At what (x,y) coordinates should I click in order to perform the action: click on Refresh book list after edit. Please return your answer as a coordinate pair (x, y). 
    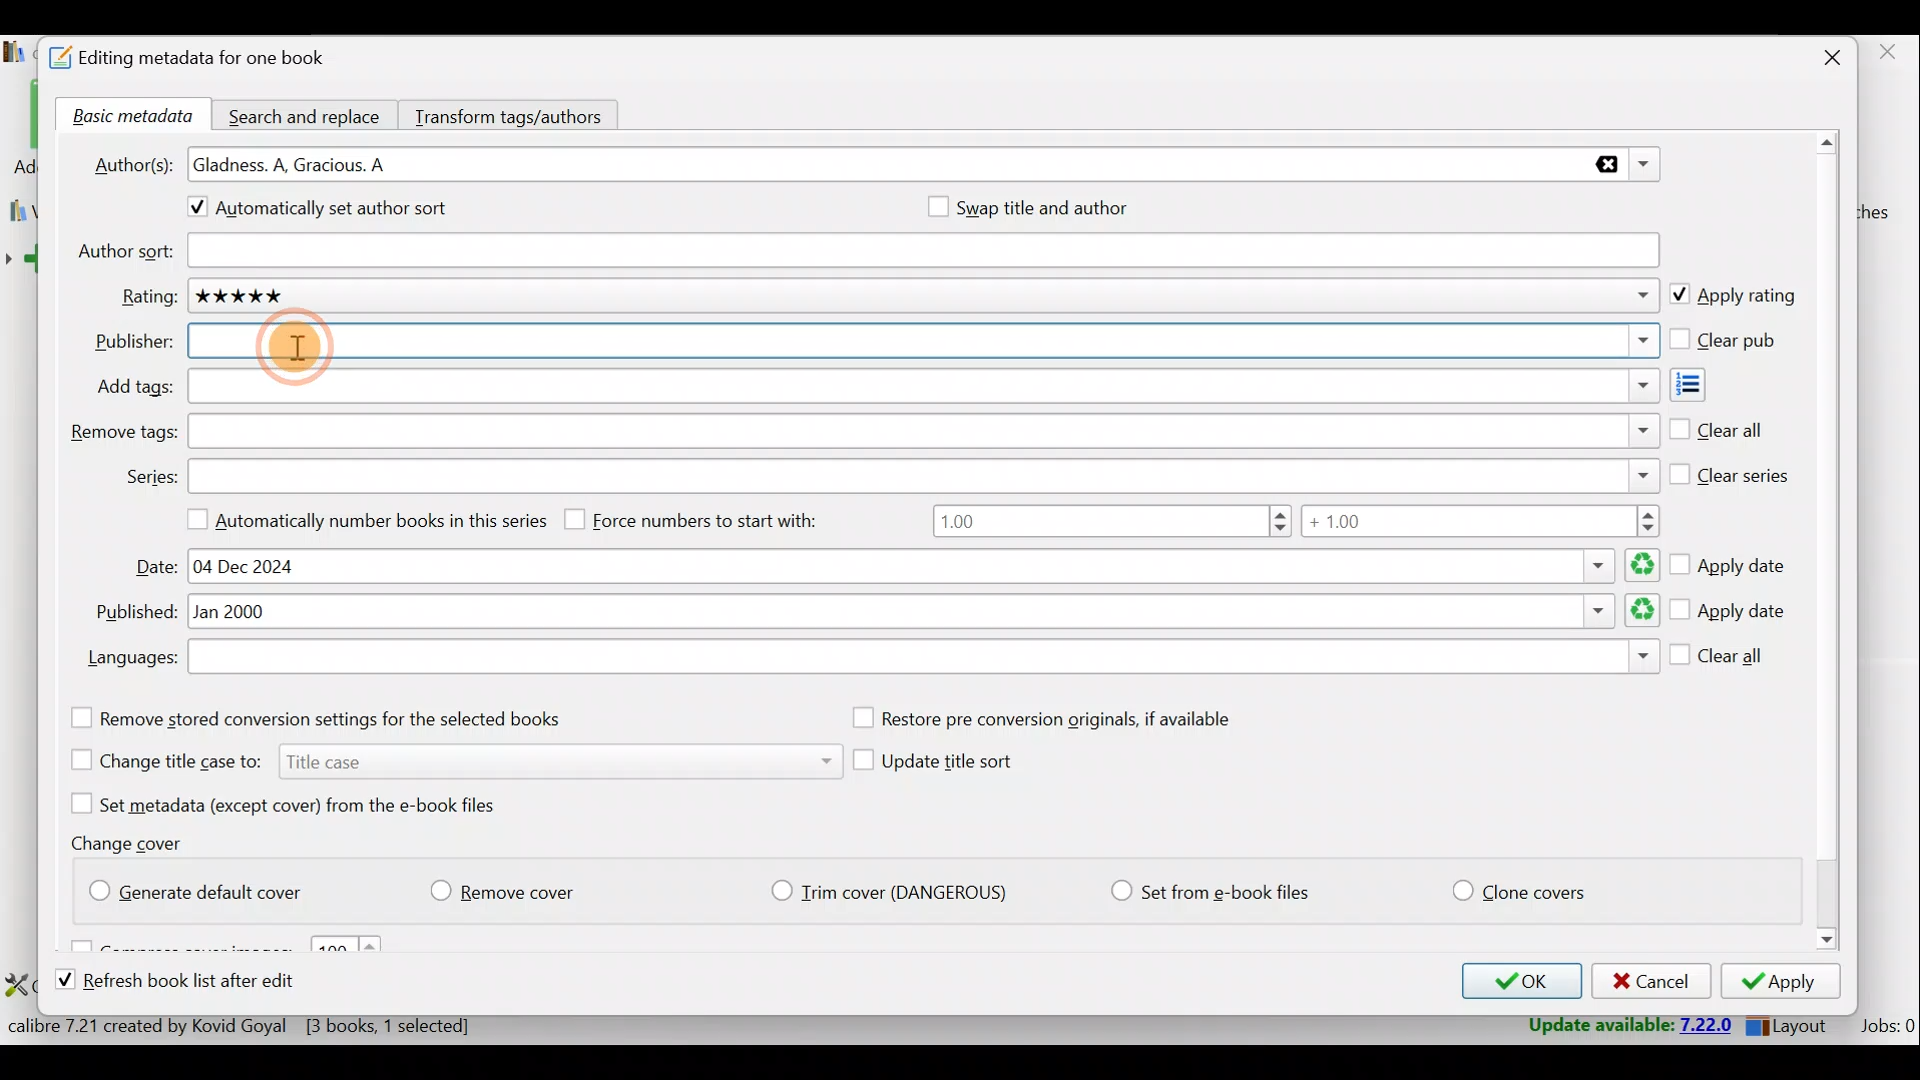
    Looking at the image, I should click on (194, 983).